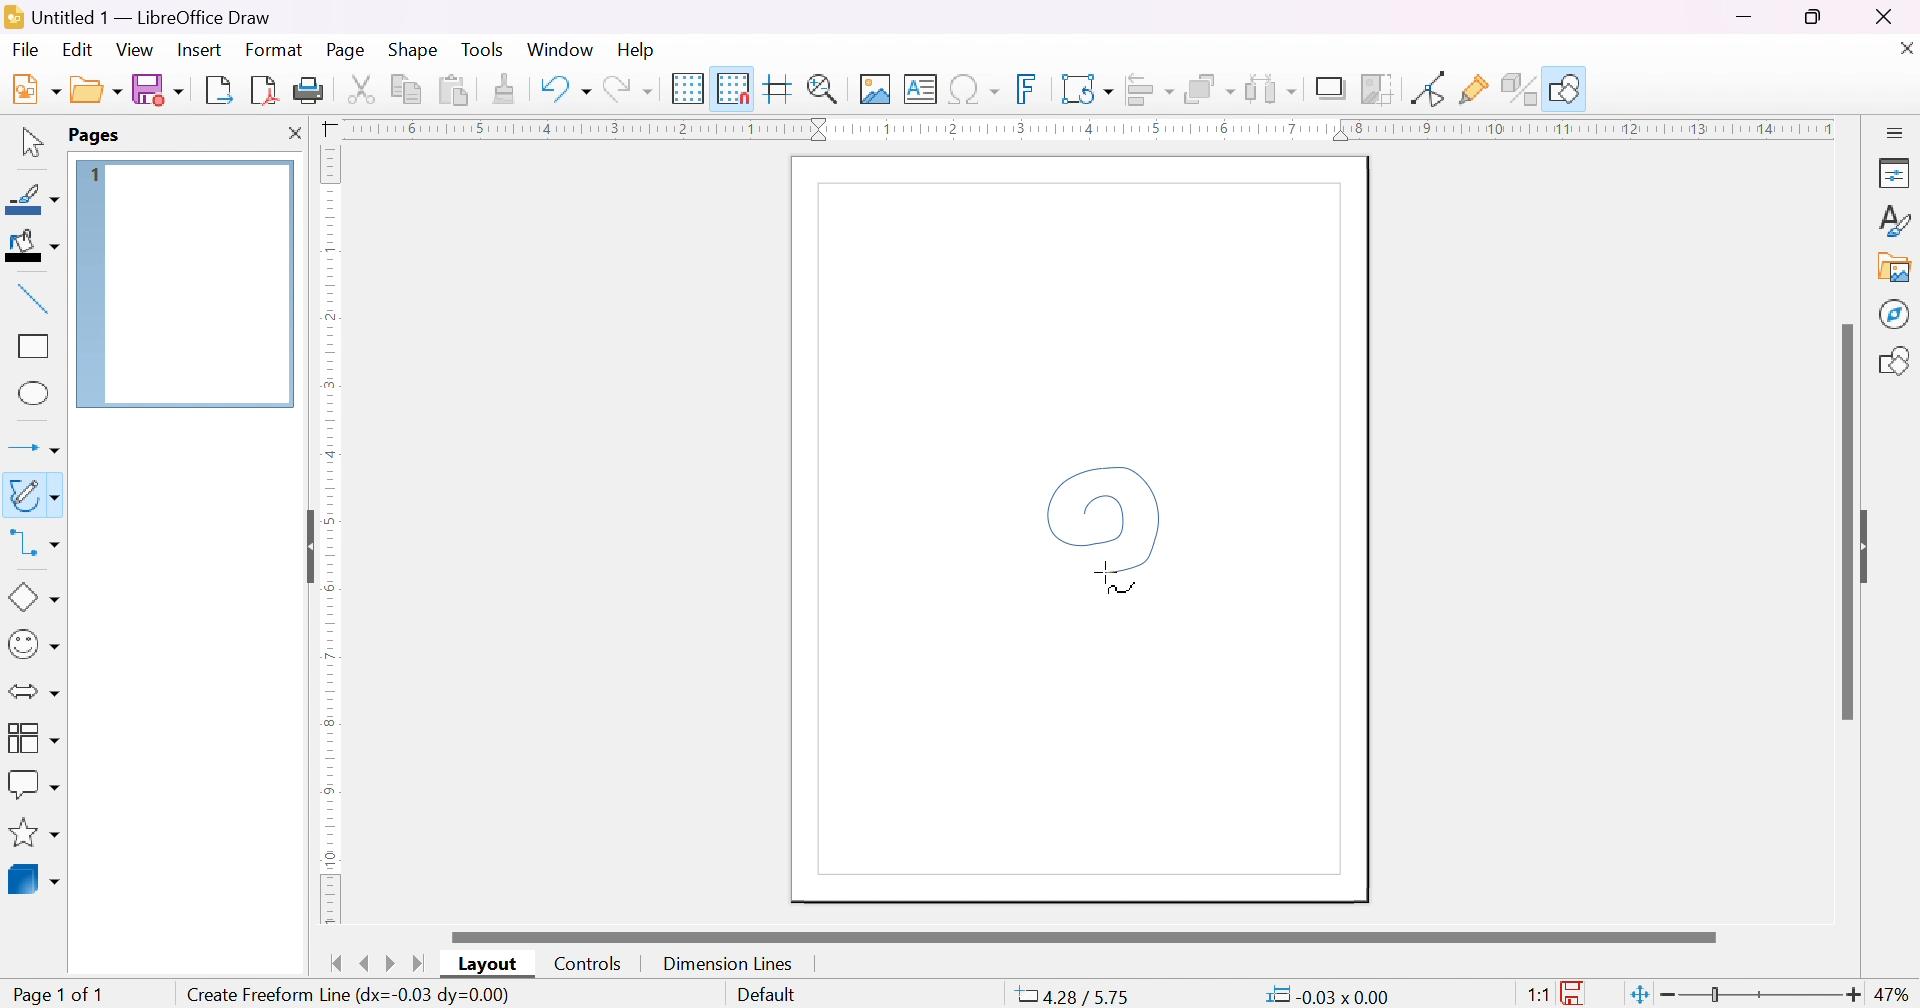 This screenshot has width=1920, height=1008. What do you see at coordinates (1271, 89) in the screenshot?
I see `select at least three objects to distribute` at bounding box center [1271, 89].